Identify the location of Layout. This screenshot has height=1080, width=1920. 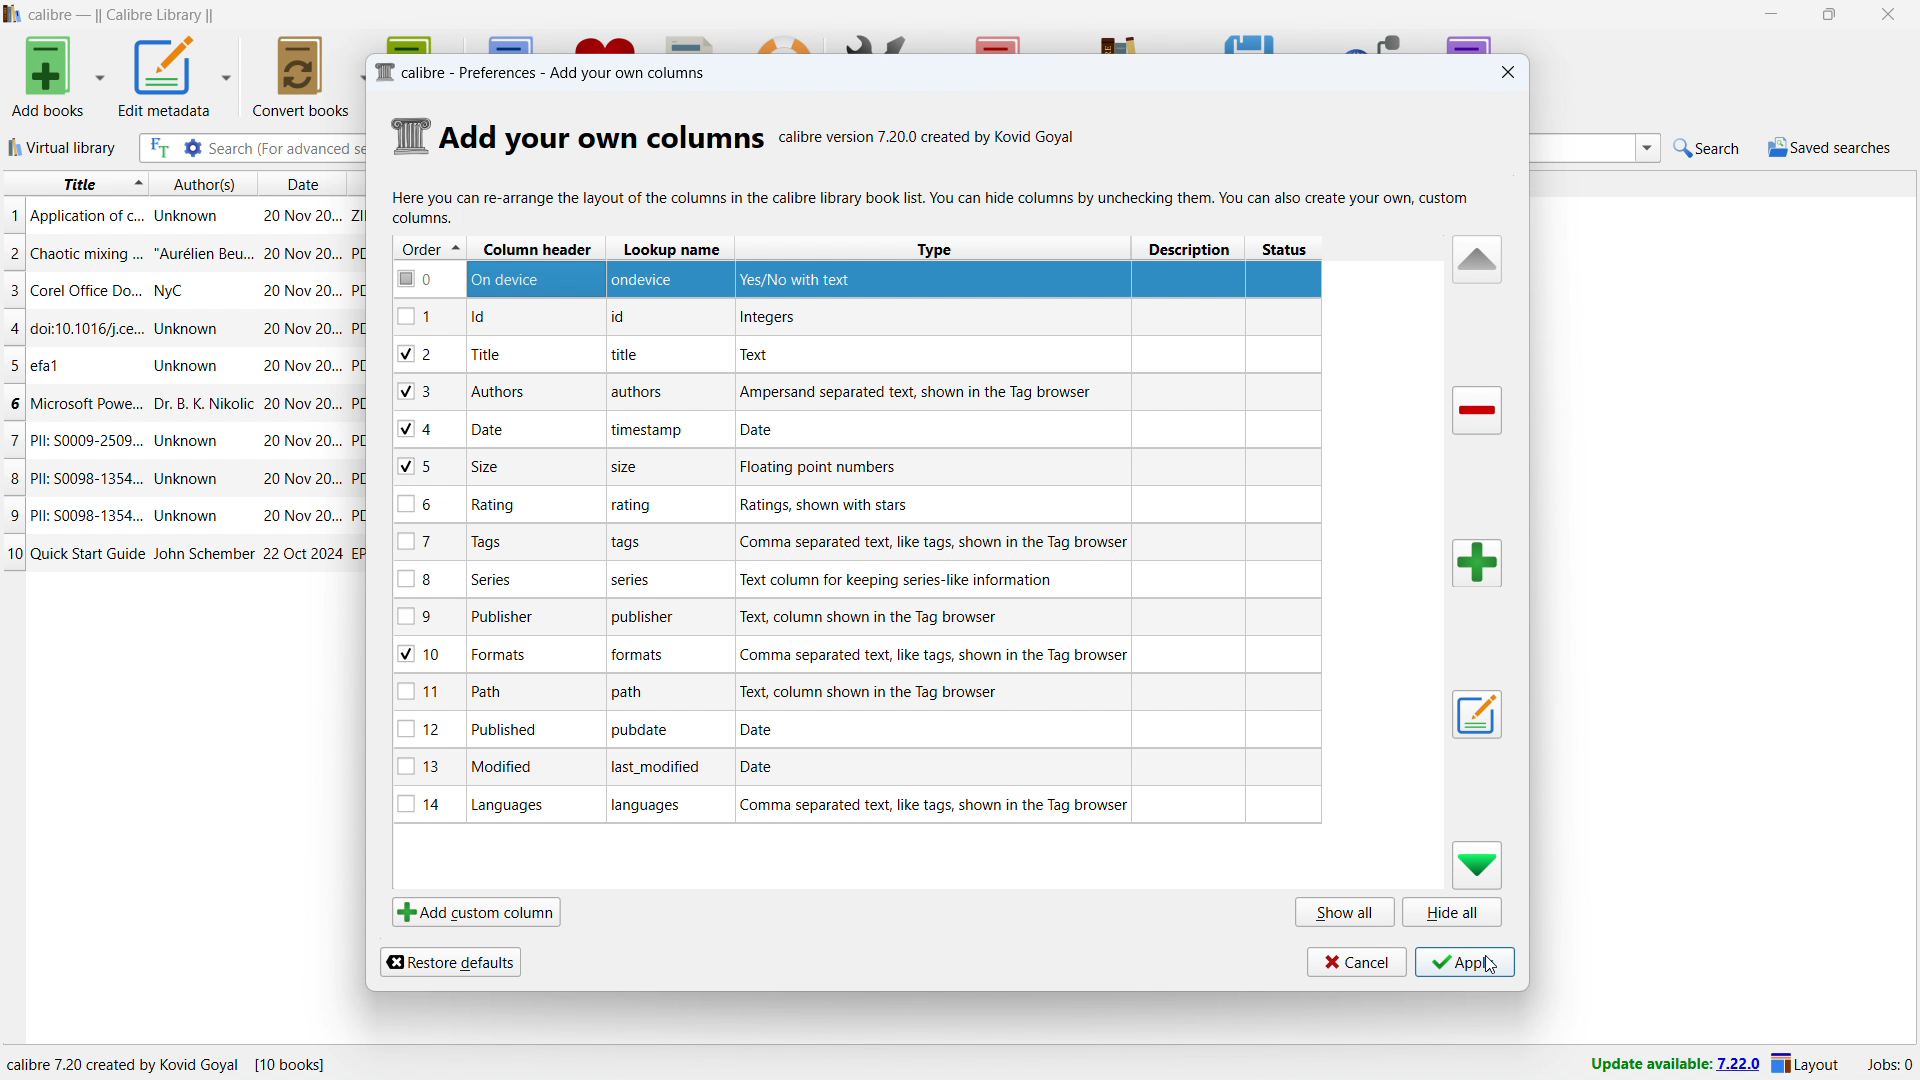
(1806, 1063).